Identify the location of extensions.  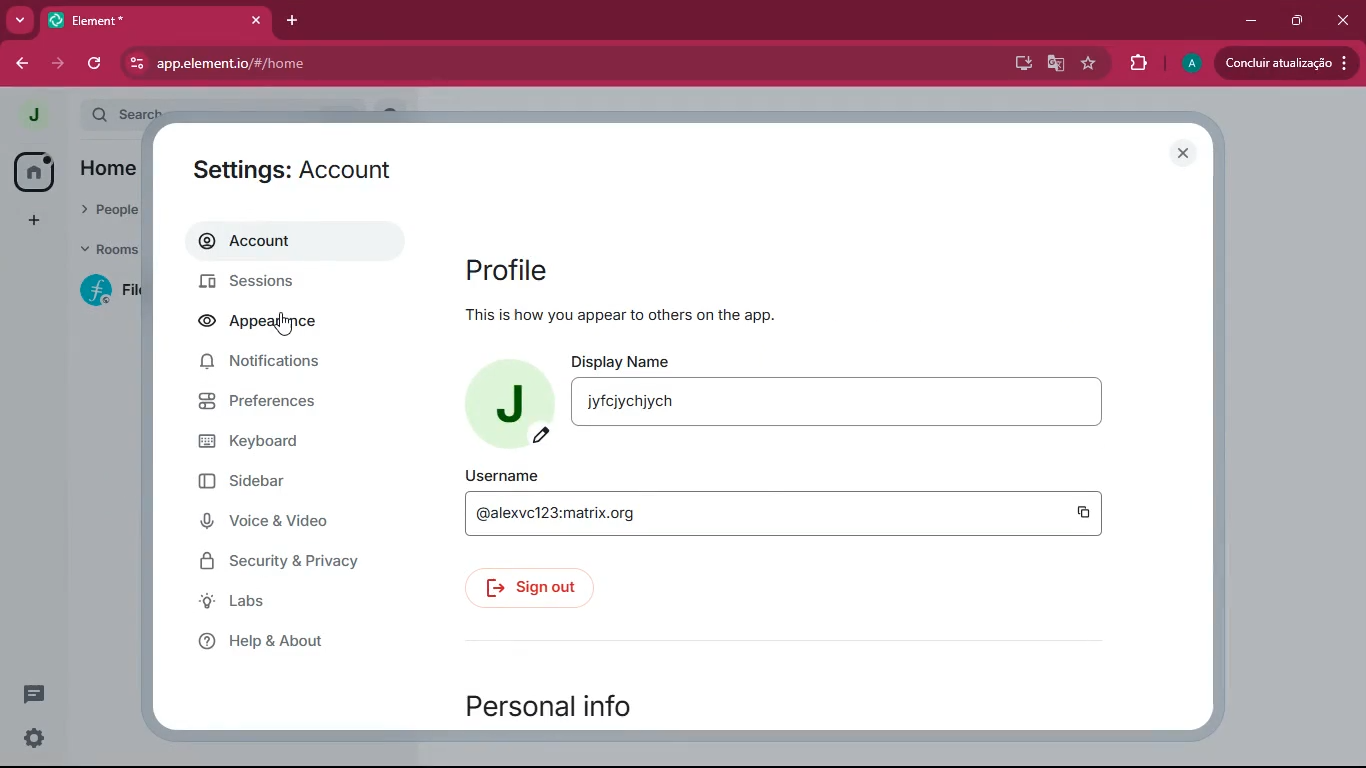
(1138, 61).